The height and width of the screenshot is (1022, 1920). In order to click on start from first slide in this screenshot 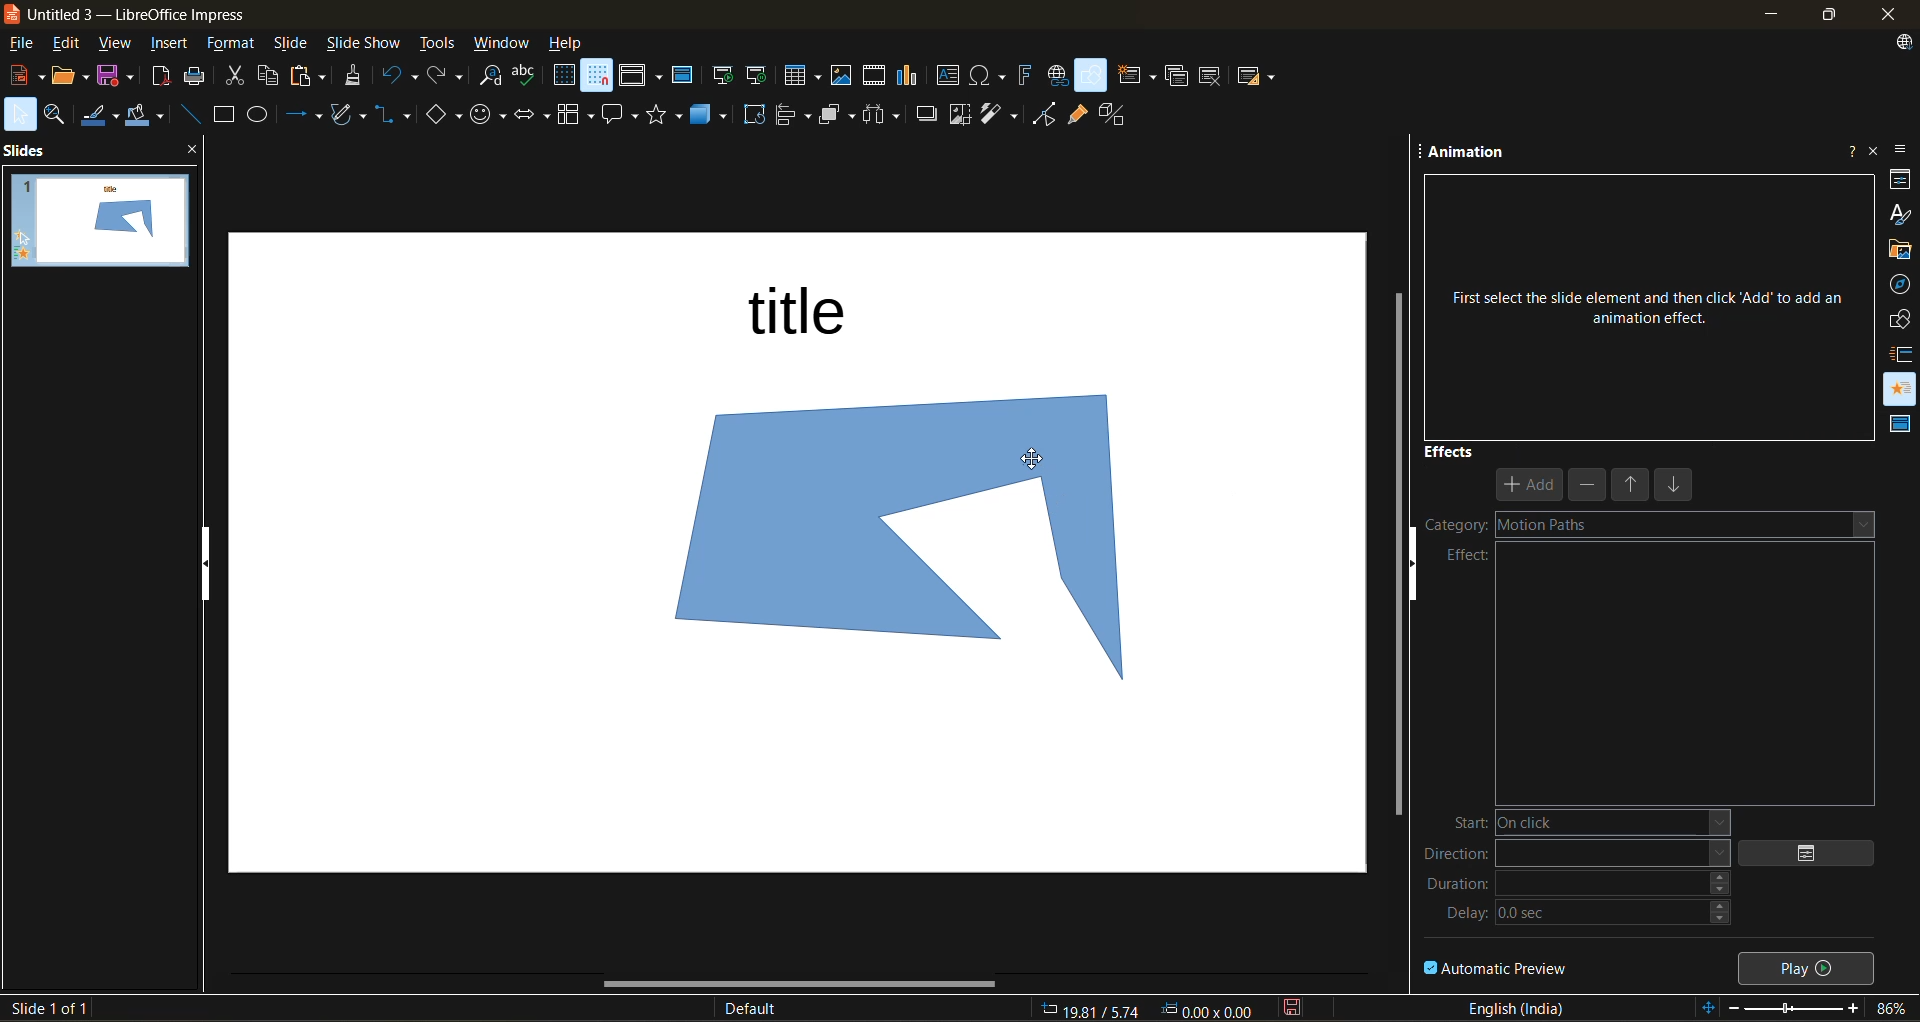, I will do `click(720, 75)`.